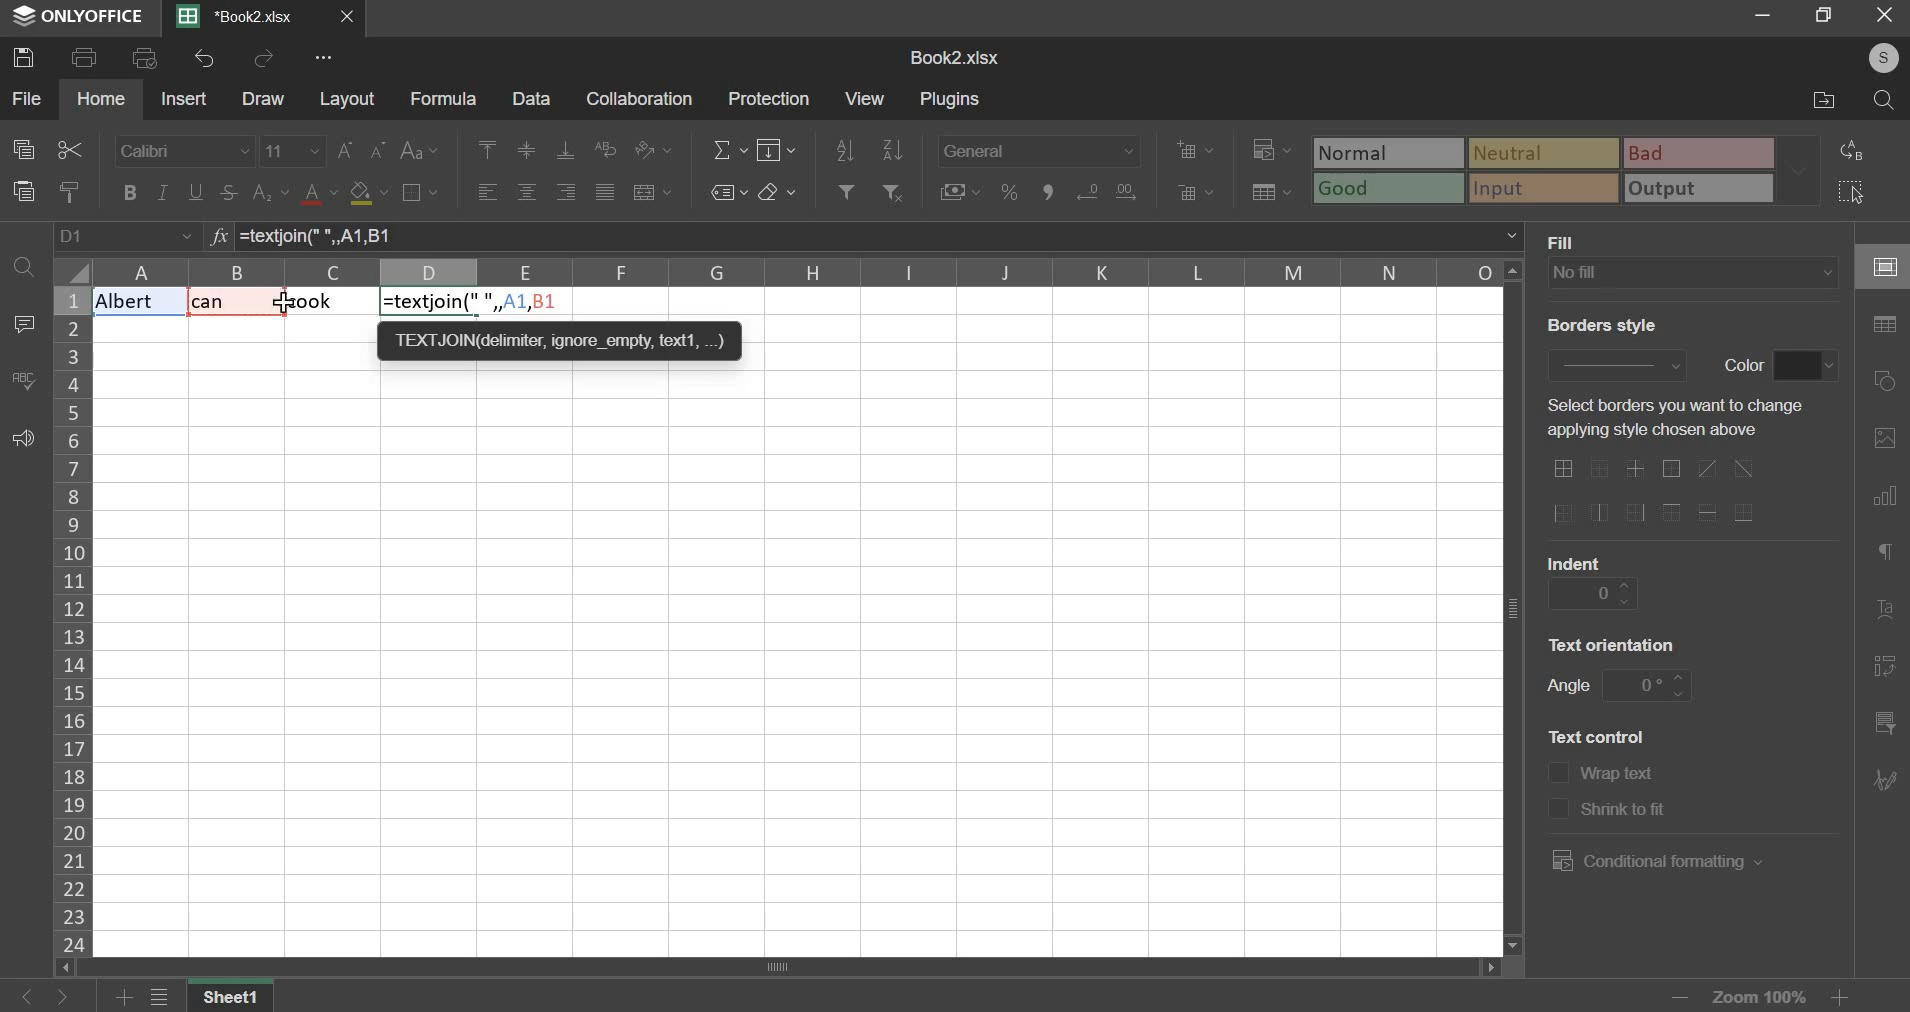 Image resolution: width=1910 pixels, height=1012 pixels. Describe the element at coordinates (348, 100) in the screenshot. I see `layout` at that location.